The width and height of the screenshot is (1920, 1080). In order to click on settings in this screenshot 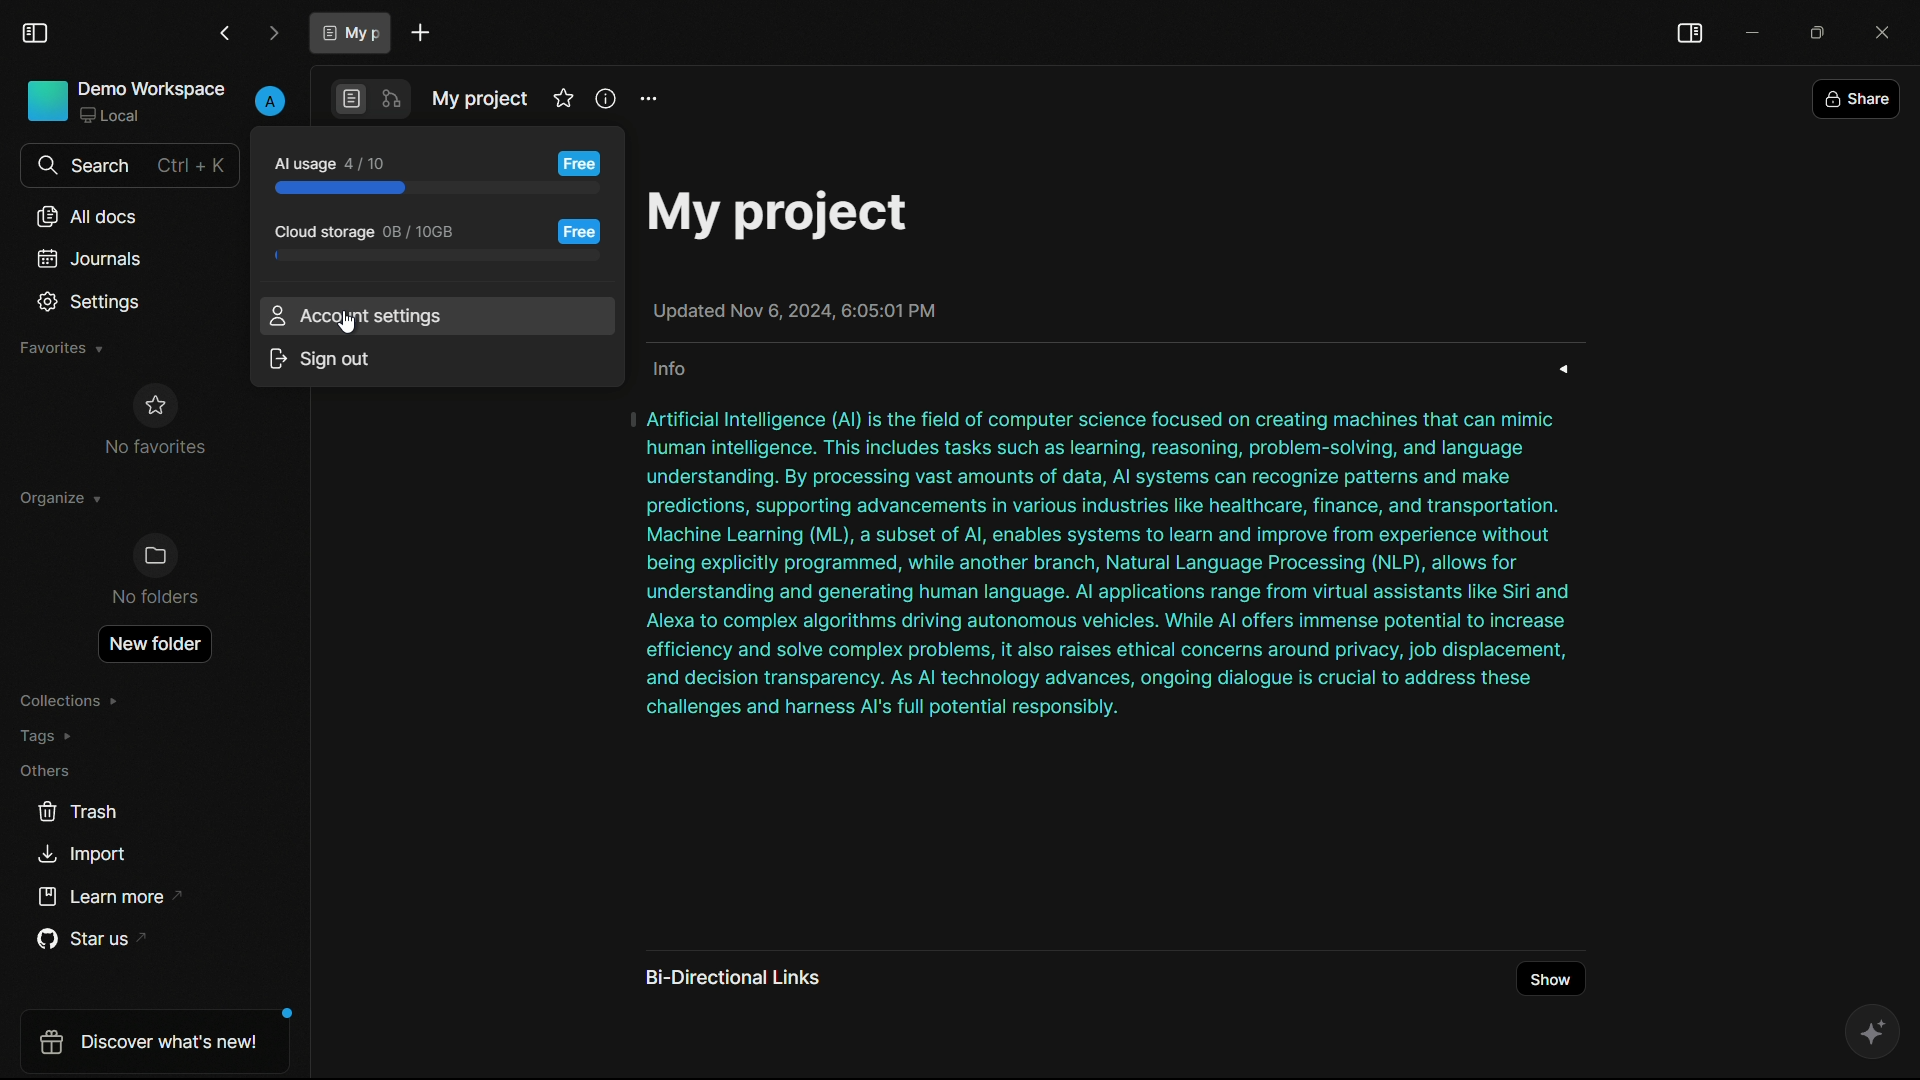, I will do `click(649, 100)`.